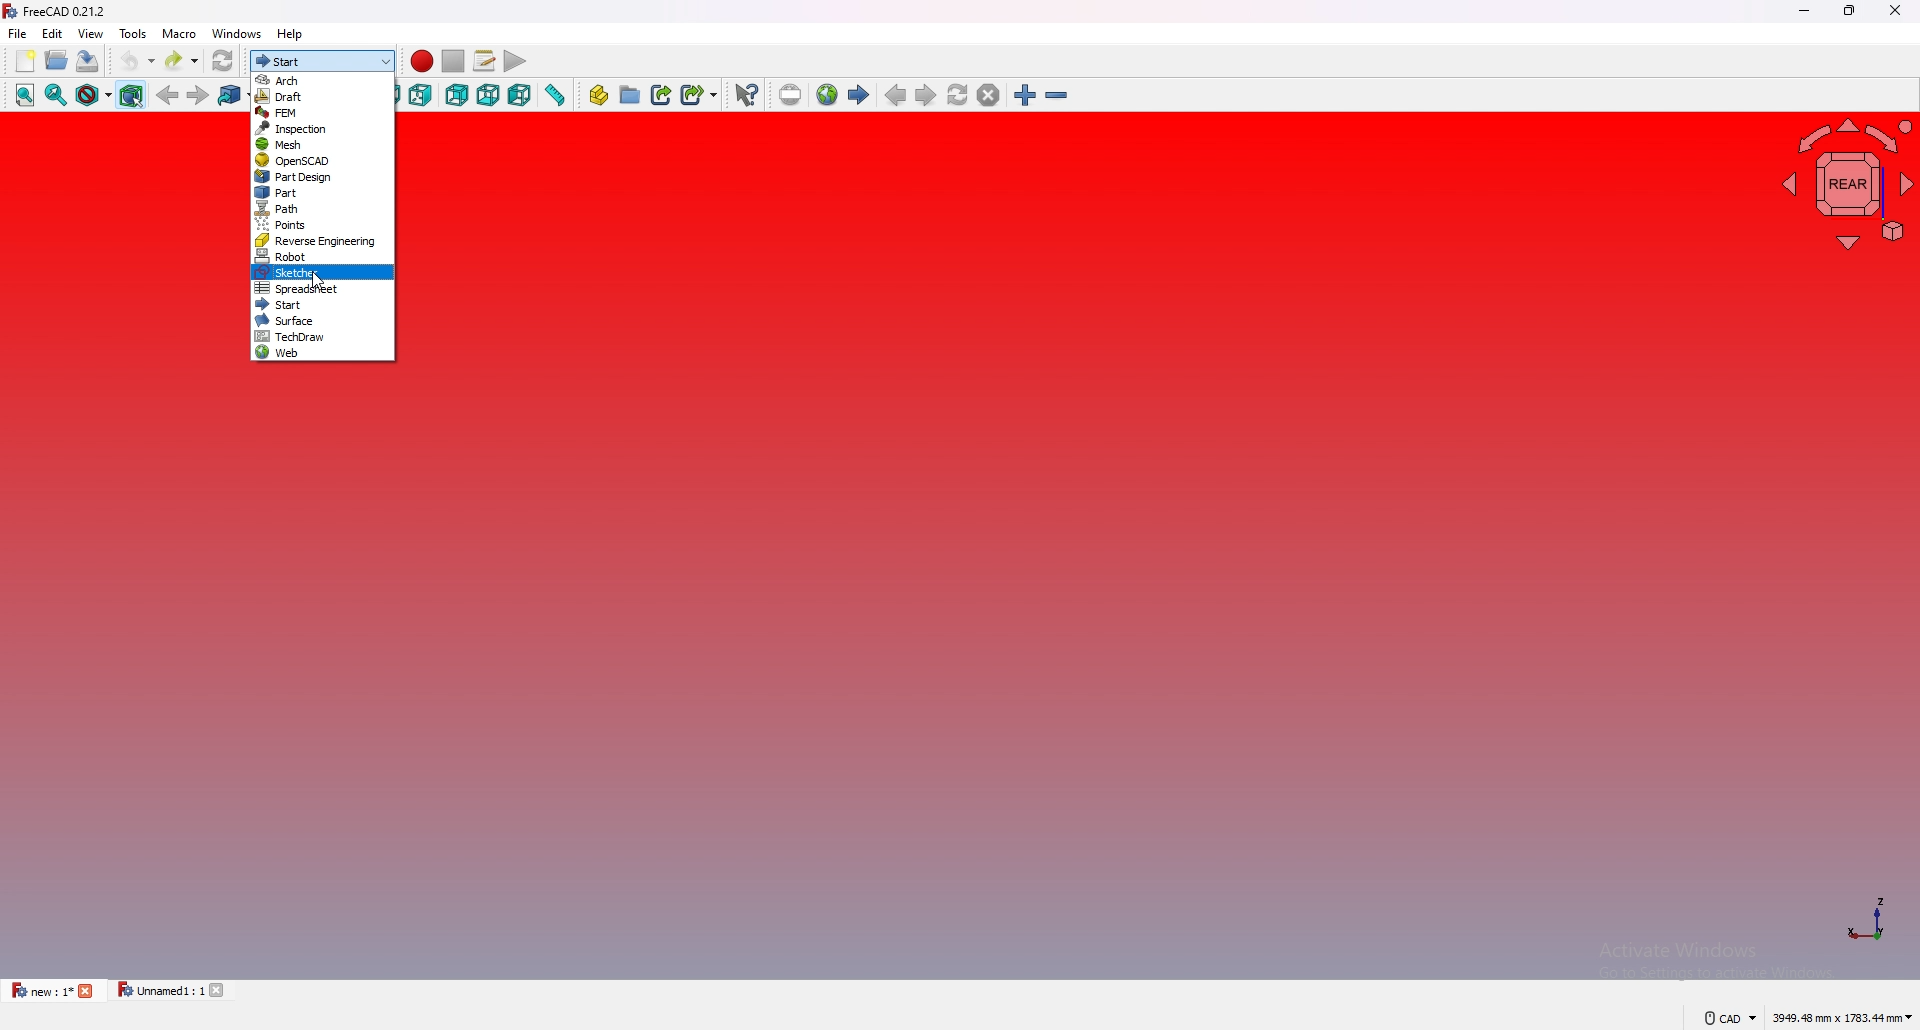 The width and height of the screenshot is (1920, 1030). What do you see at coordinates (23, 61) in the screenshot?
I see `new` at bounding box center [23, 61].